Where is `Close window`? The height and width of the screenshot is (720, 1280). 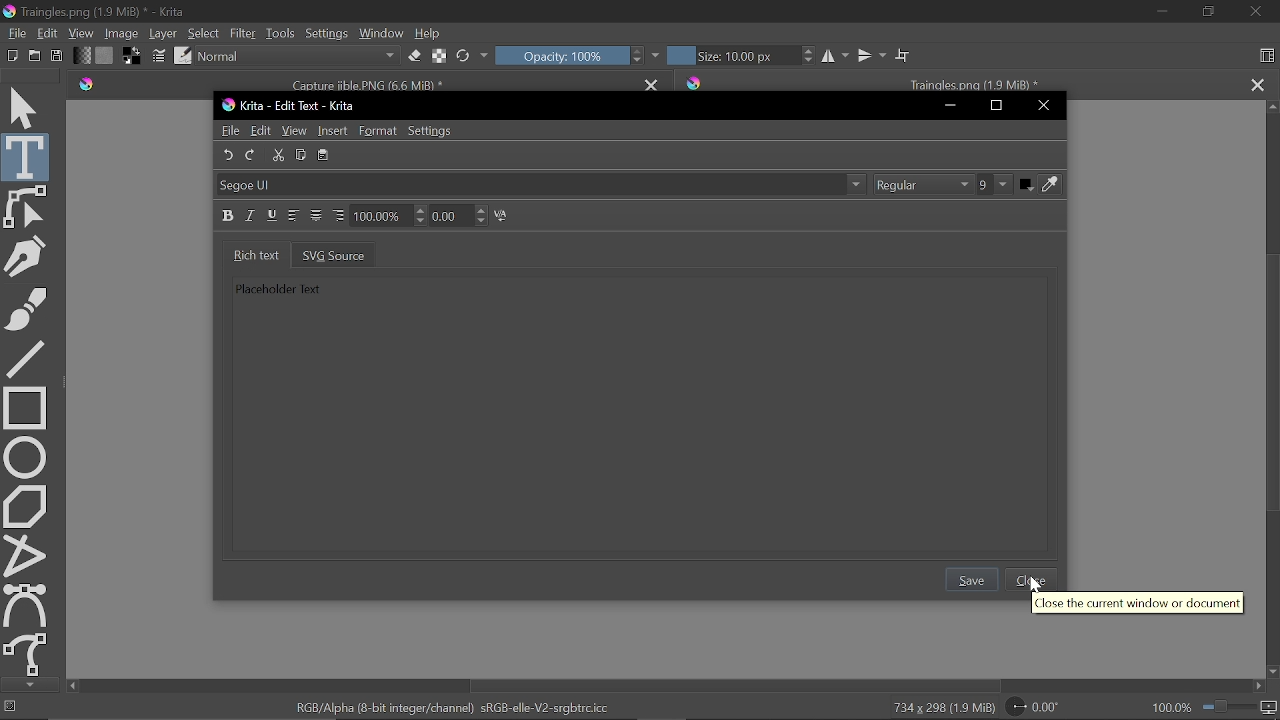 Close window is located at coordinates (1043, 107).